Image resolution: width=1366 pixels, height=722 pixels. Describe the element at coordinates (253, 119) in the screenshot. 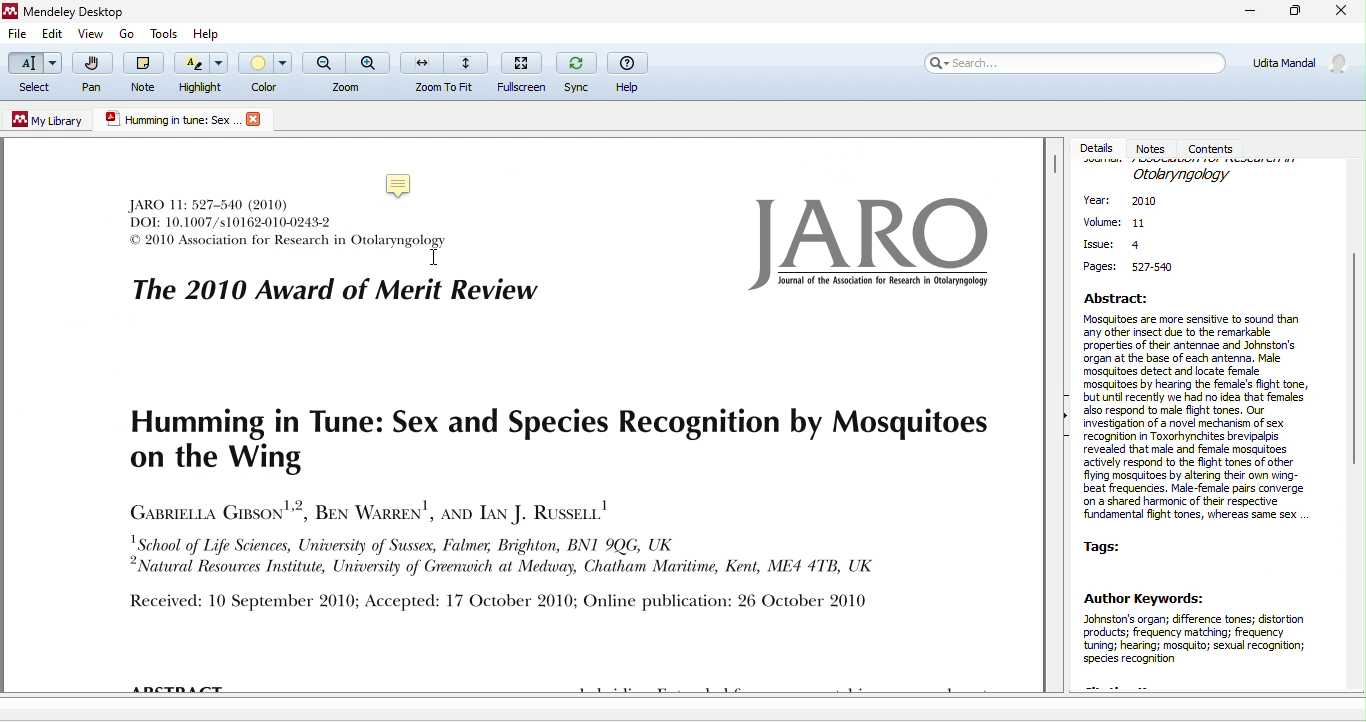

I see `logo` at that location.